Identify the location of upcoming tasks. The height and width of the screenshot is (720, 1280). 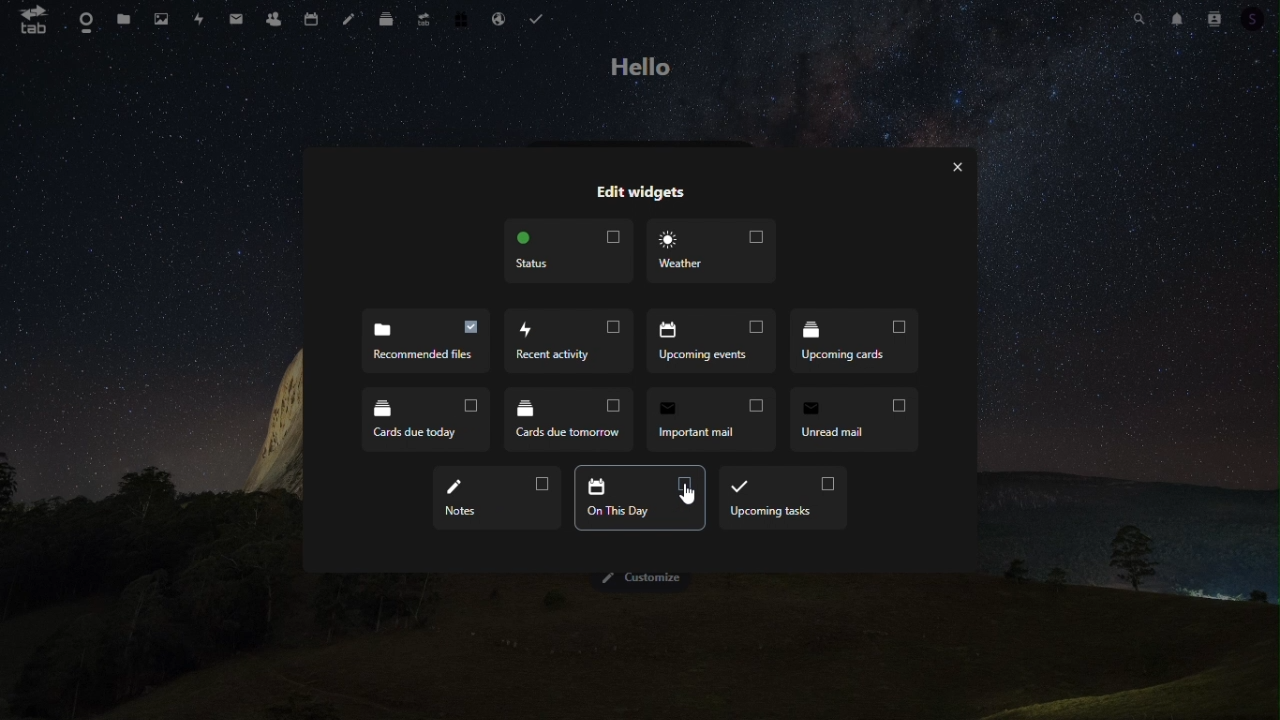
(783, 499).